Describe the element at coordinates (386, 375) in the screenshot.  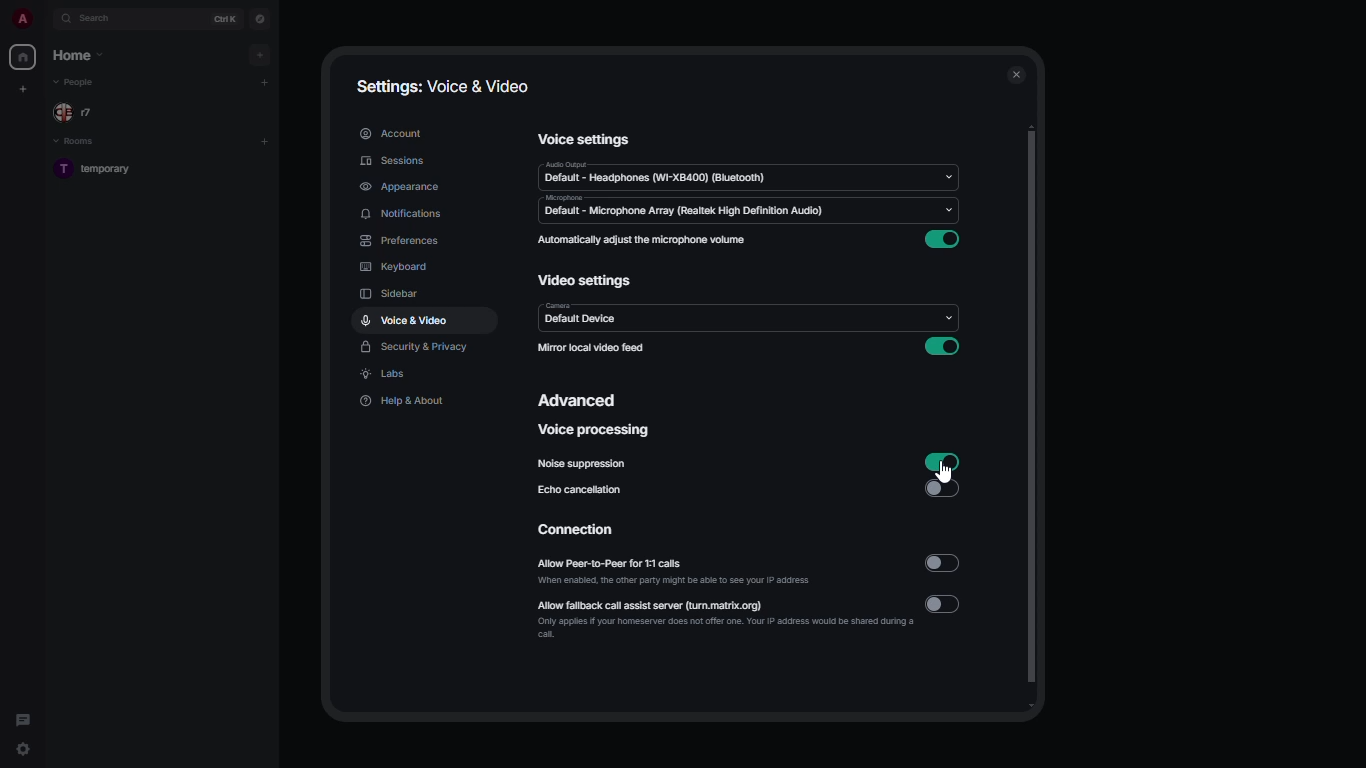
I see `labs` at that location.